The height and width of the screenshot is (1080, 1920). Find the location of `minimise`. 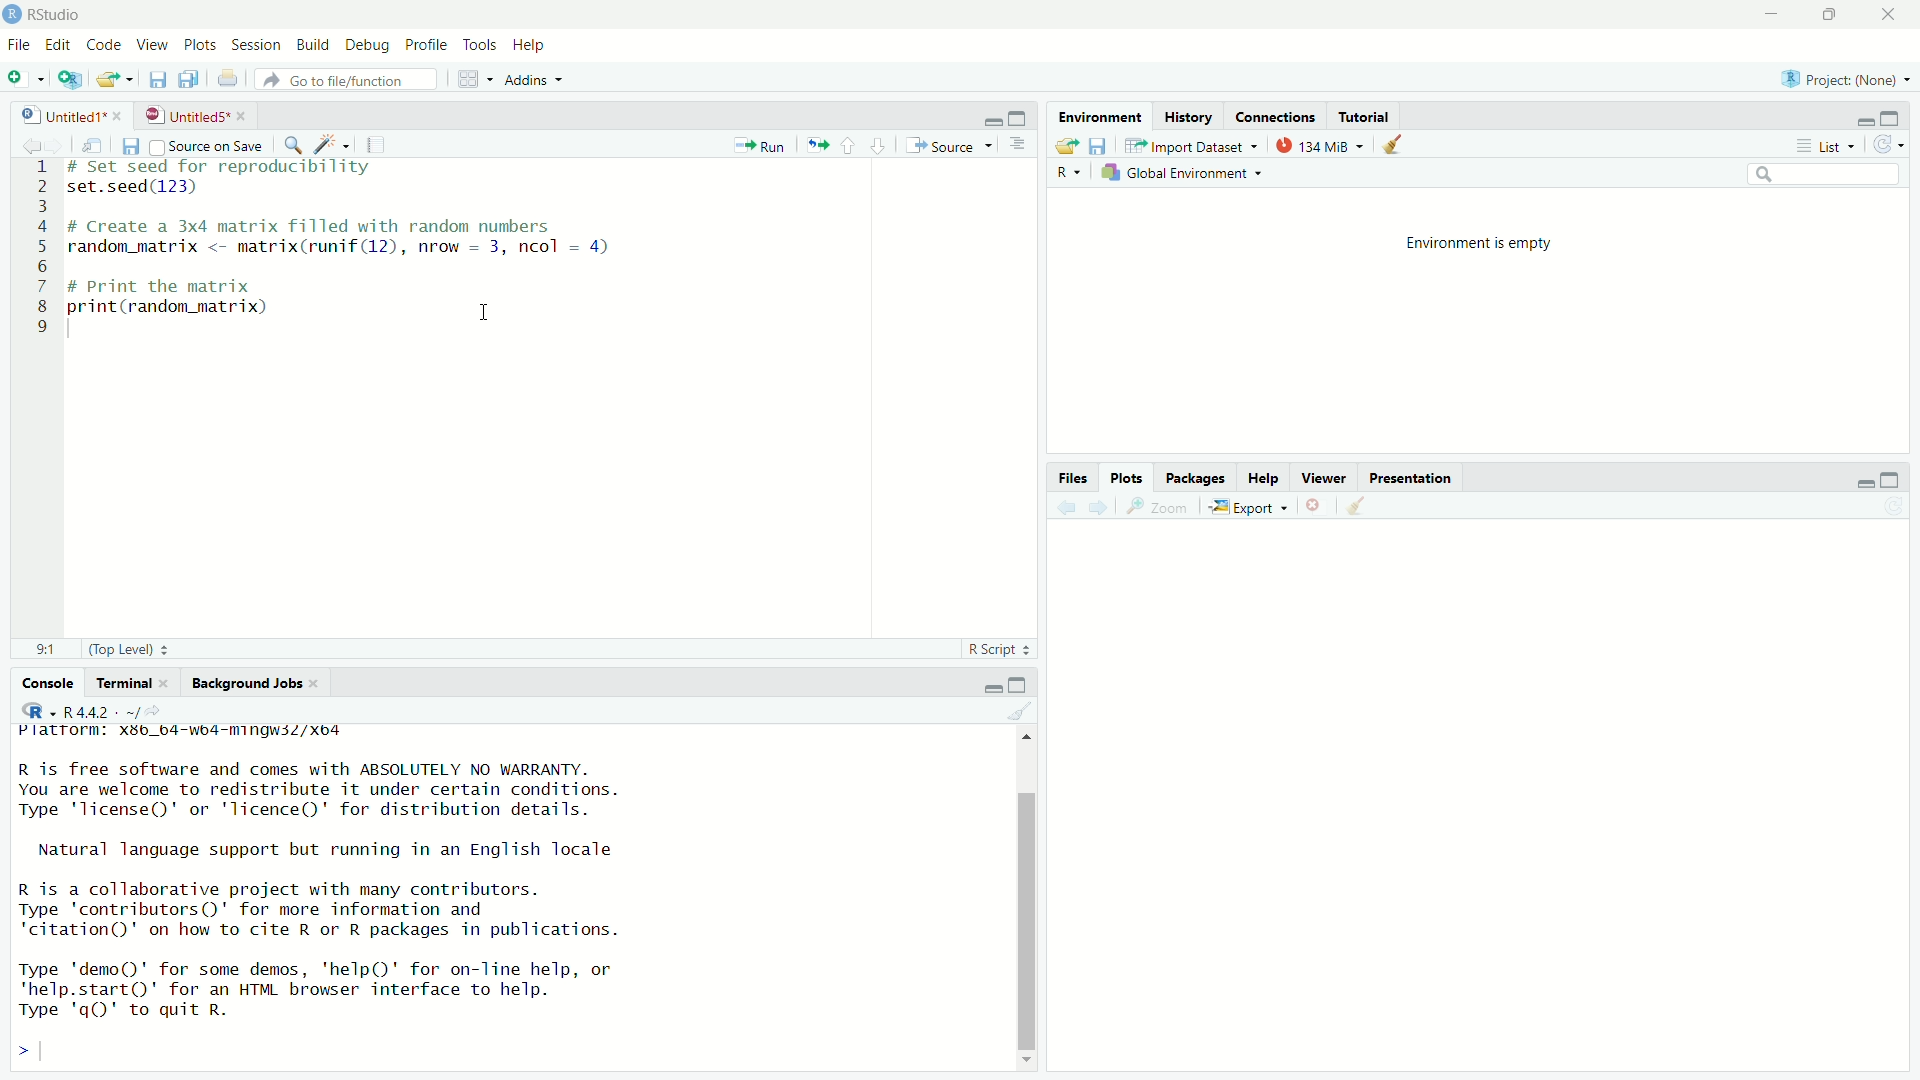

minimise is located at coordinates (983, 120).